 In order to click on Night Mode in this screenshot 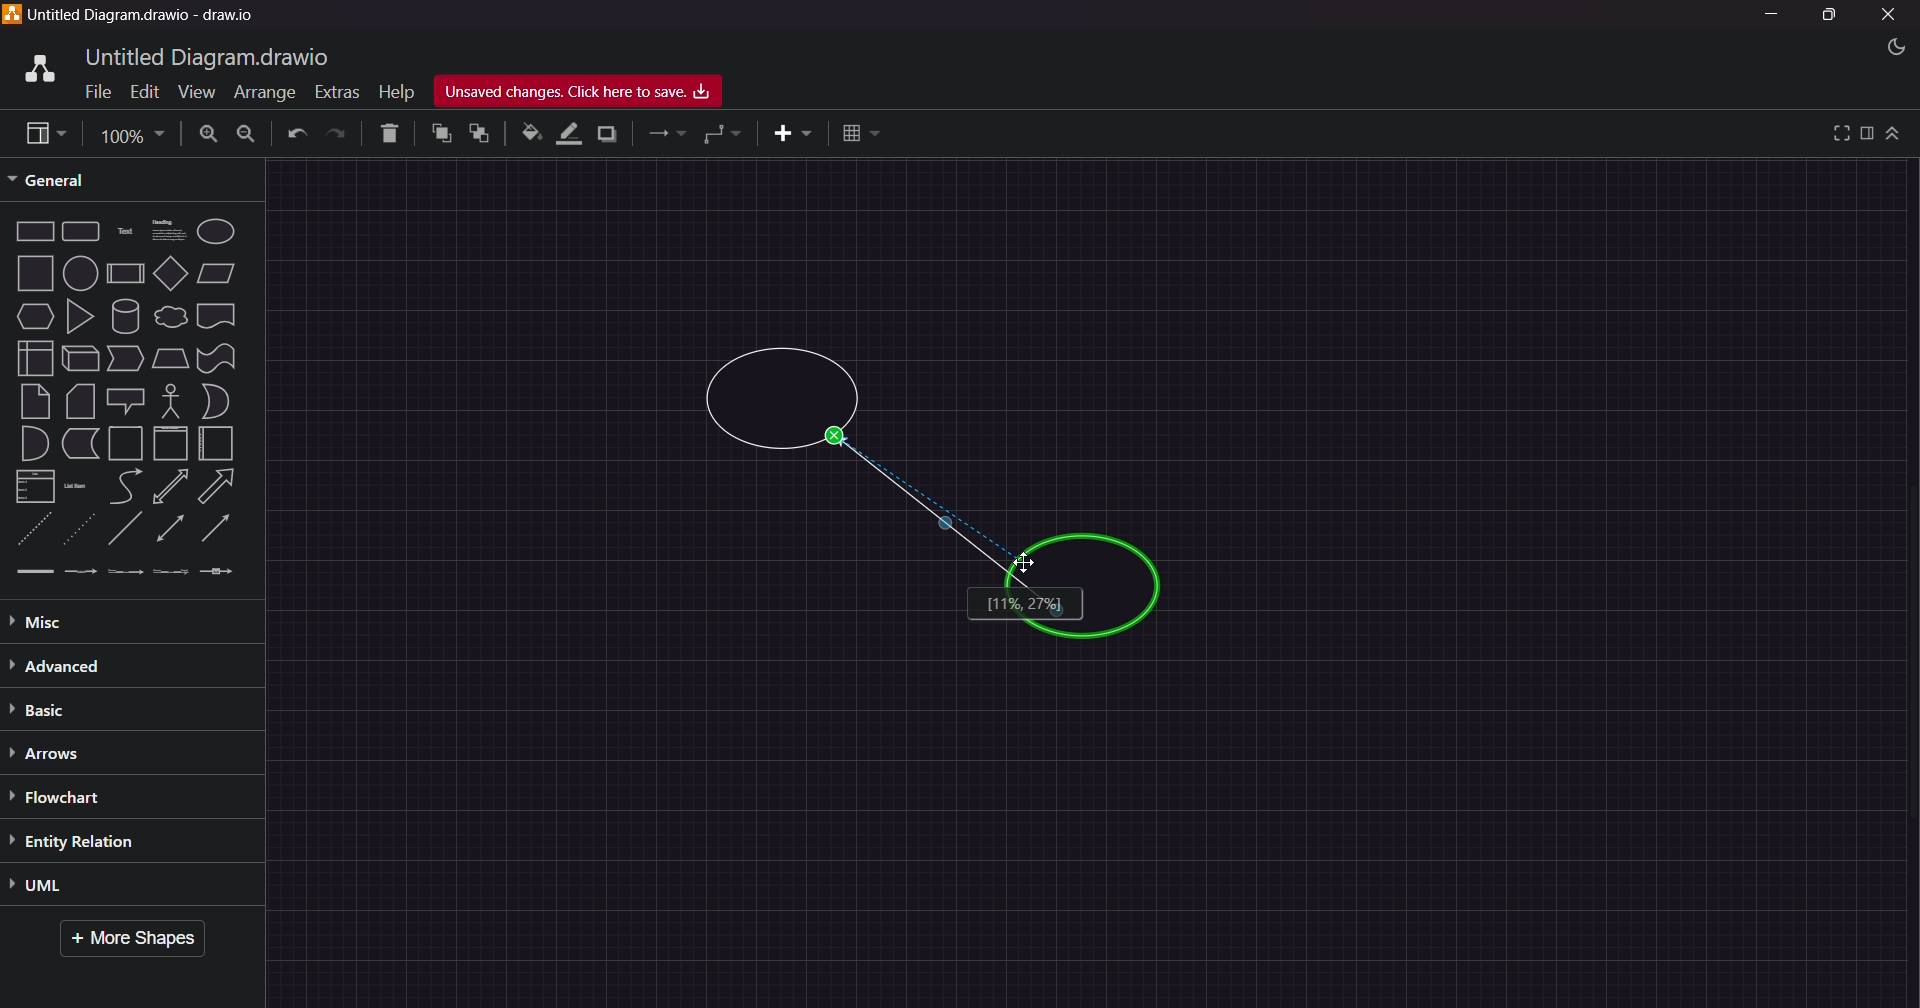, I will do `click(1884, 47)`.